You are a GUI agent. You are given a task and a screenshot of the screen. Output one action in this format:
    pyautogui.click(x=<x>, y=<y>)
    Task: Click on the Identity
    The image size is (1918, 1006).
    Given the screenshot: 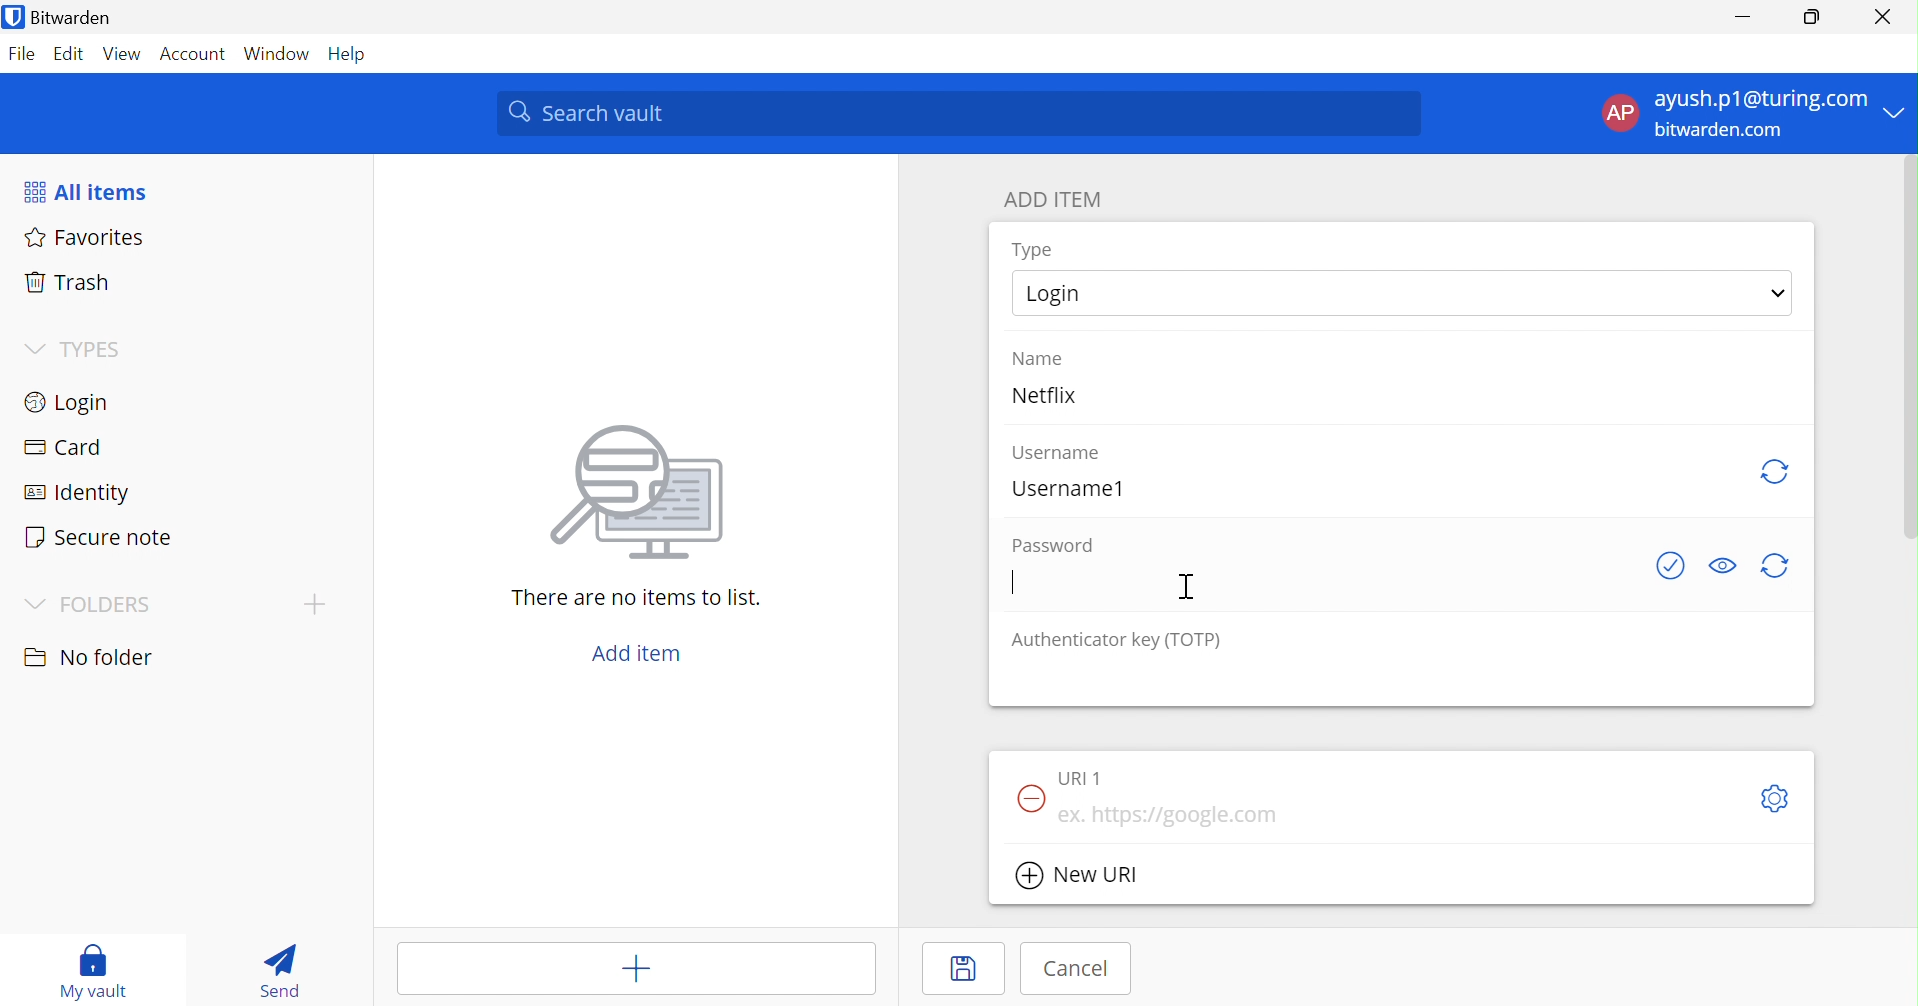 What is the action you would take?
    pyautogui.click(x=72, y=491)
    